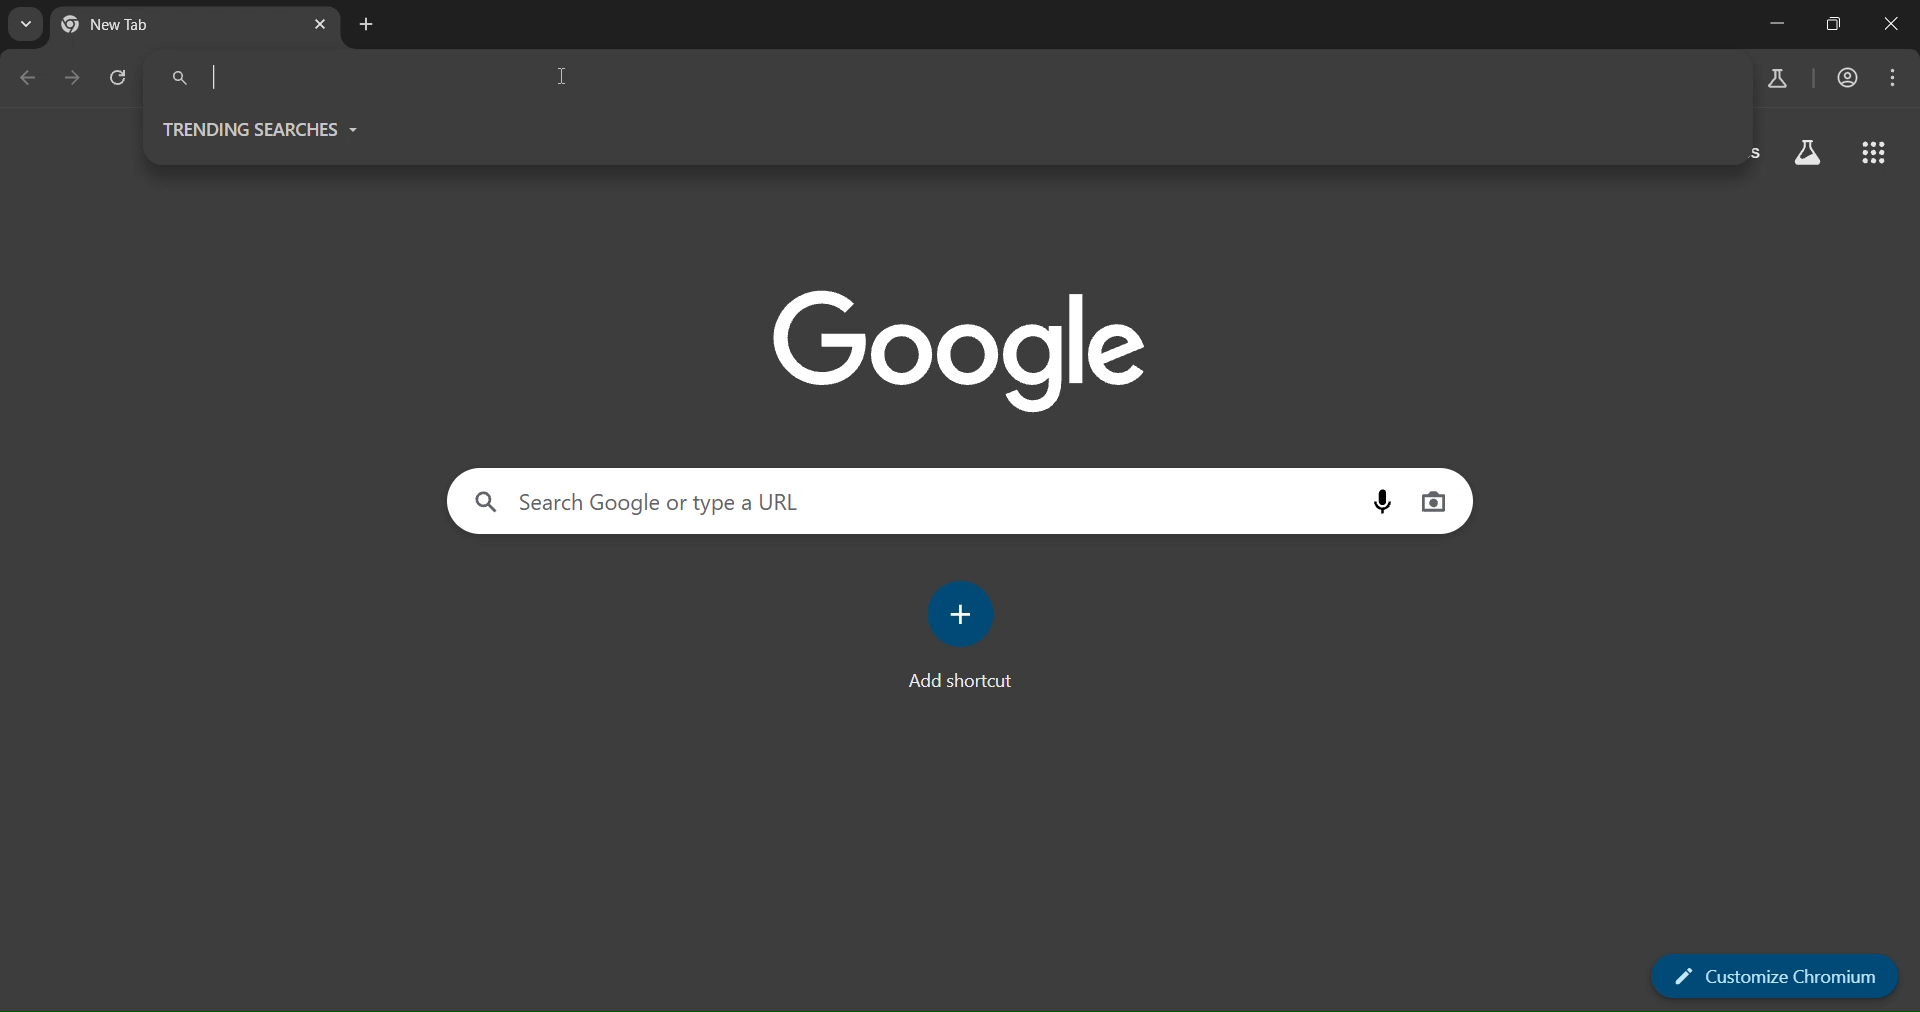 The height and width of the screenshot is (1012, 1920). I want to click on menu, so click(1897, 77).